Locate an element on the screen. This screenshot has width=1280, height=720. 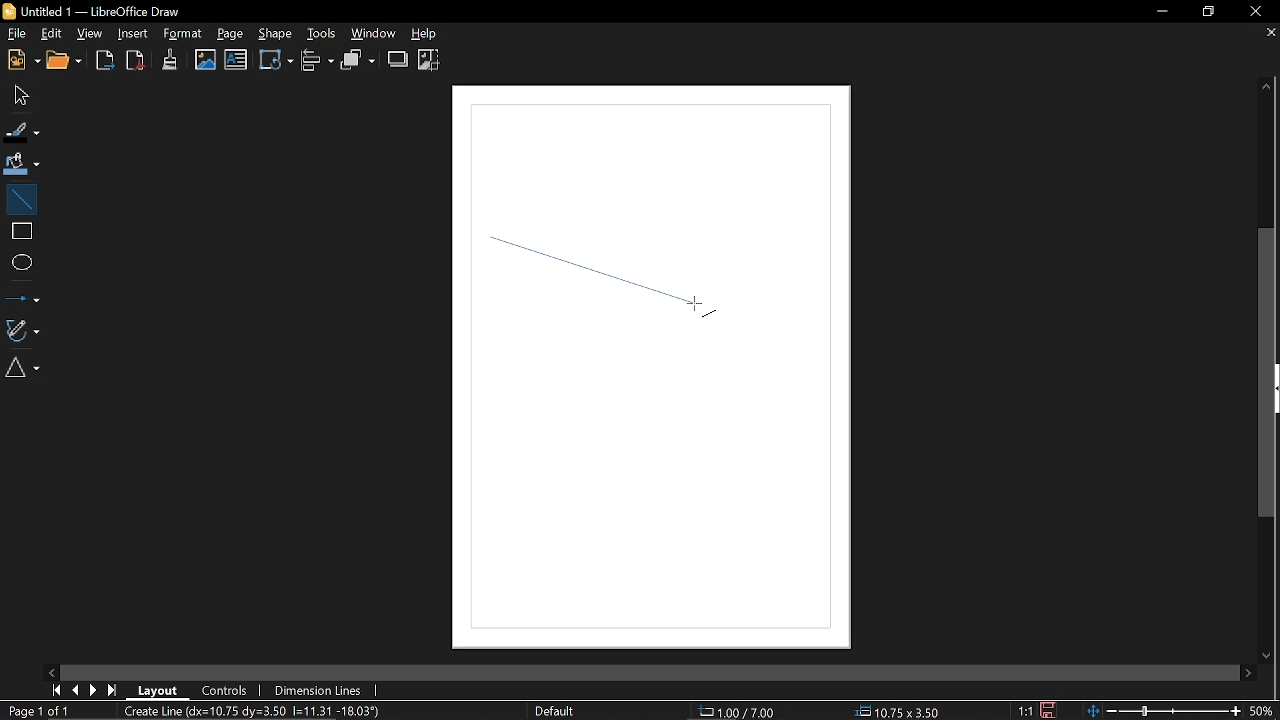
Current diagram is located at coordinates (258, 712).